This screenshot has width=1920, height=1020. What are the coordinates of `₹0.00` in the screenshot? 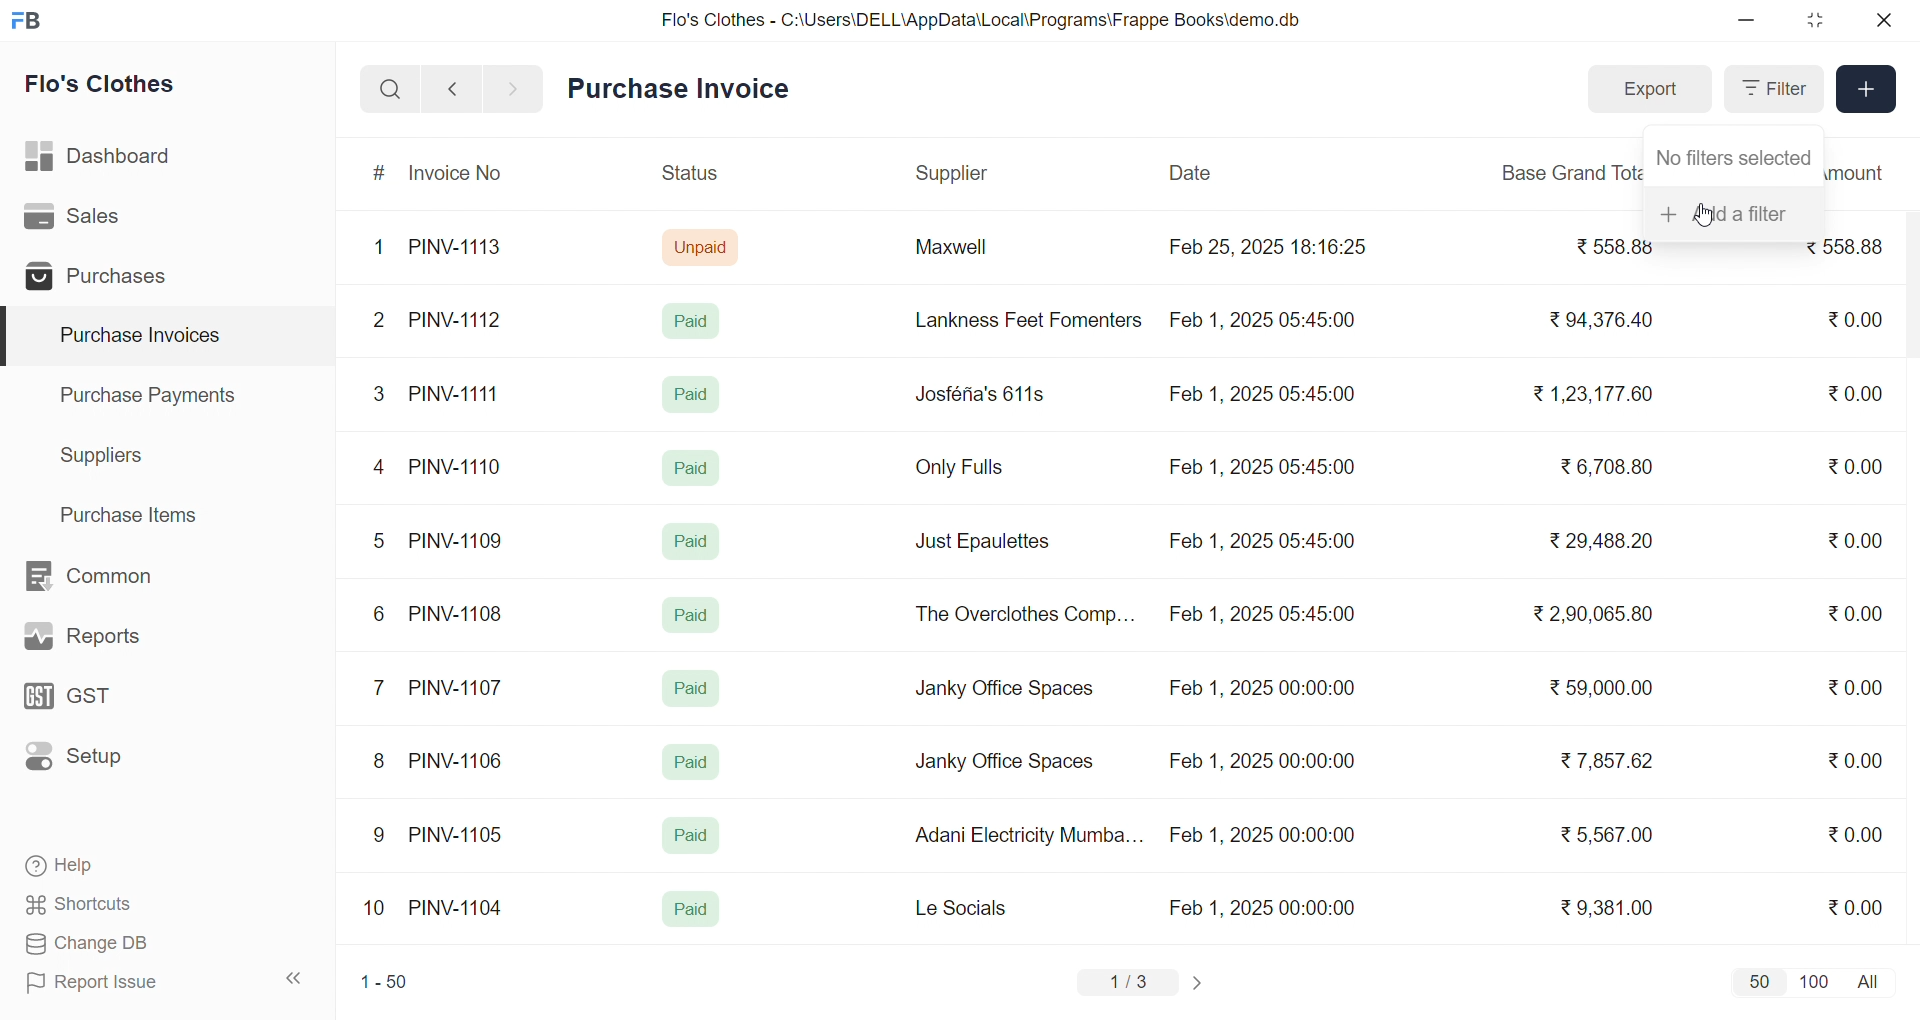 It's located at (1861, 685).